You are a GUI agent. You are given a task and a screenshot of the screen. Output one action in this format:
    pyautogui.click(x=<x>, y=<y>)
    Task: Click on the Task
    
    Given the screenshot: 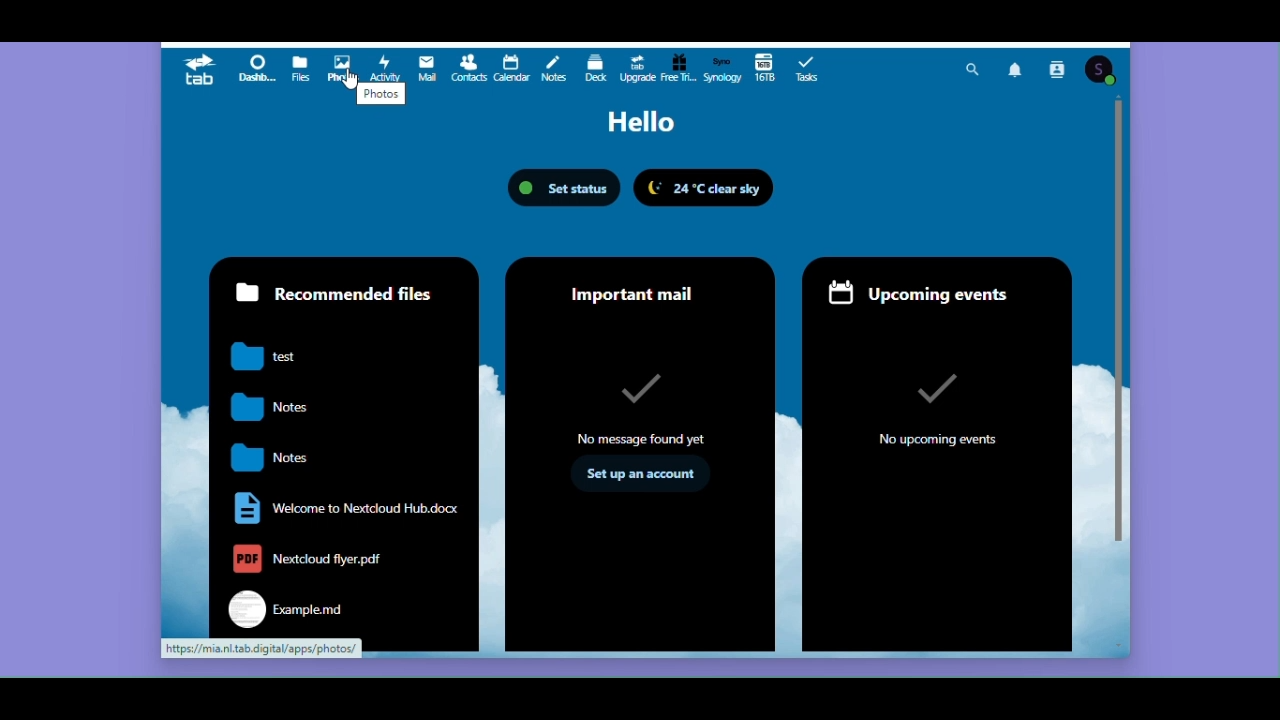 What is the action you would take?
    pyautogui.click(x=808, y=66)
    